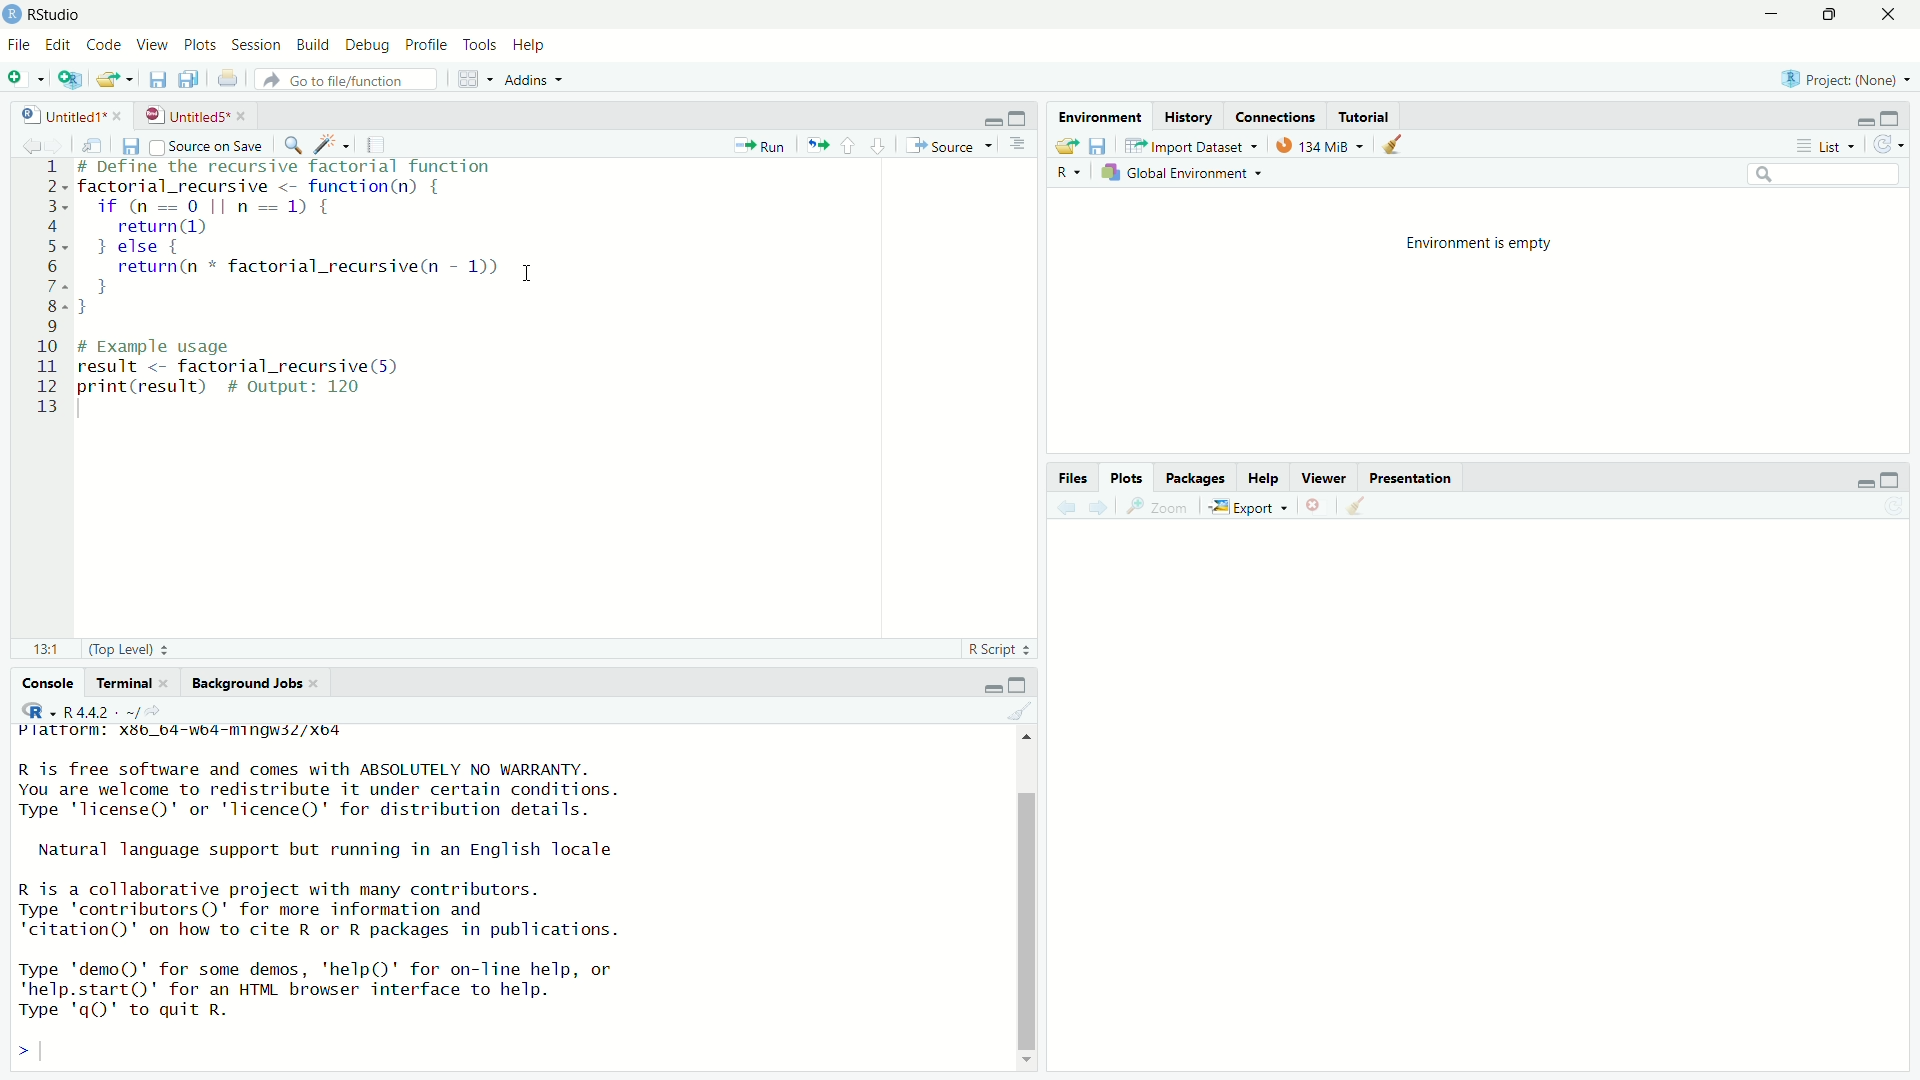  Describe the element at coordinates (24, 79) in the screenshot. I see `New File` at that location.